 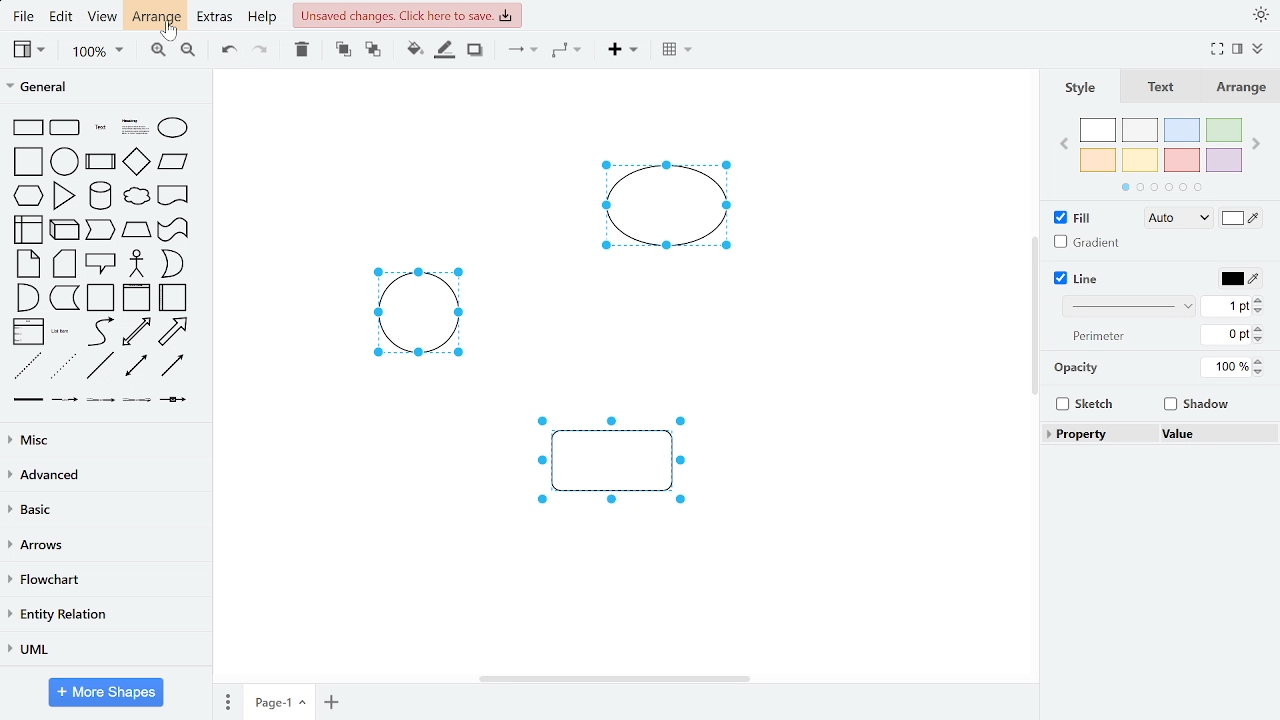 What do you see at coordinates (174, 195) in the screenshot?
I see `document` at bounding box center [174, 195].